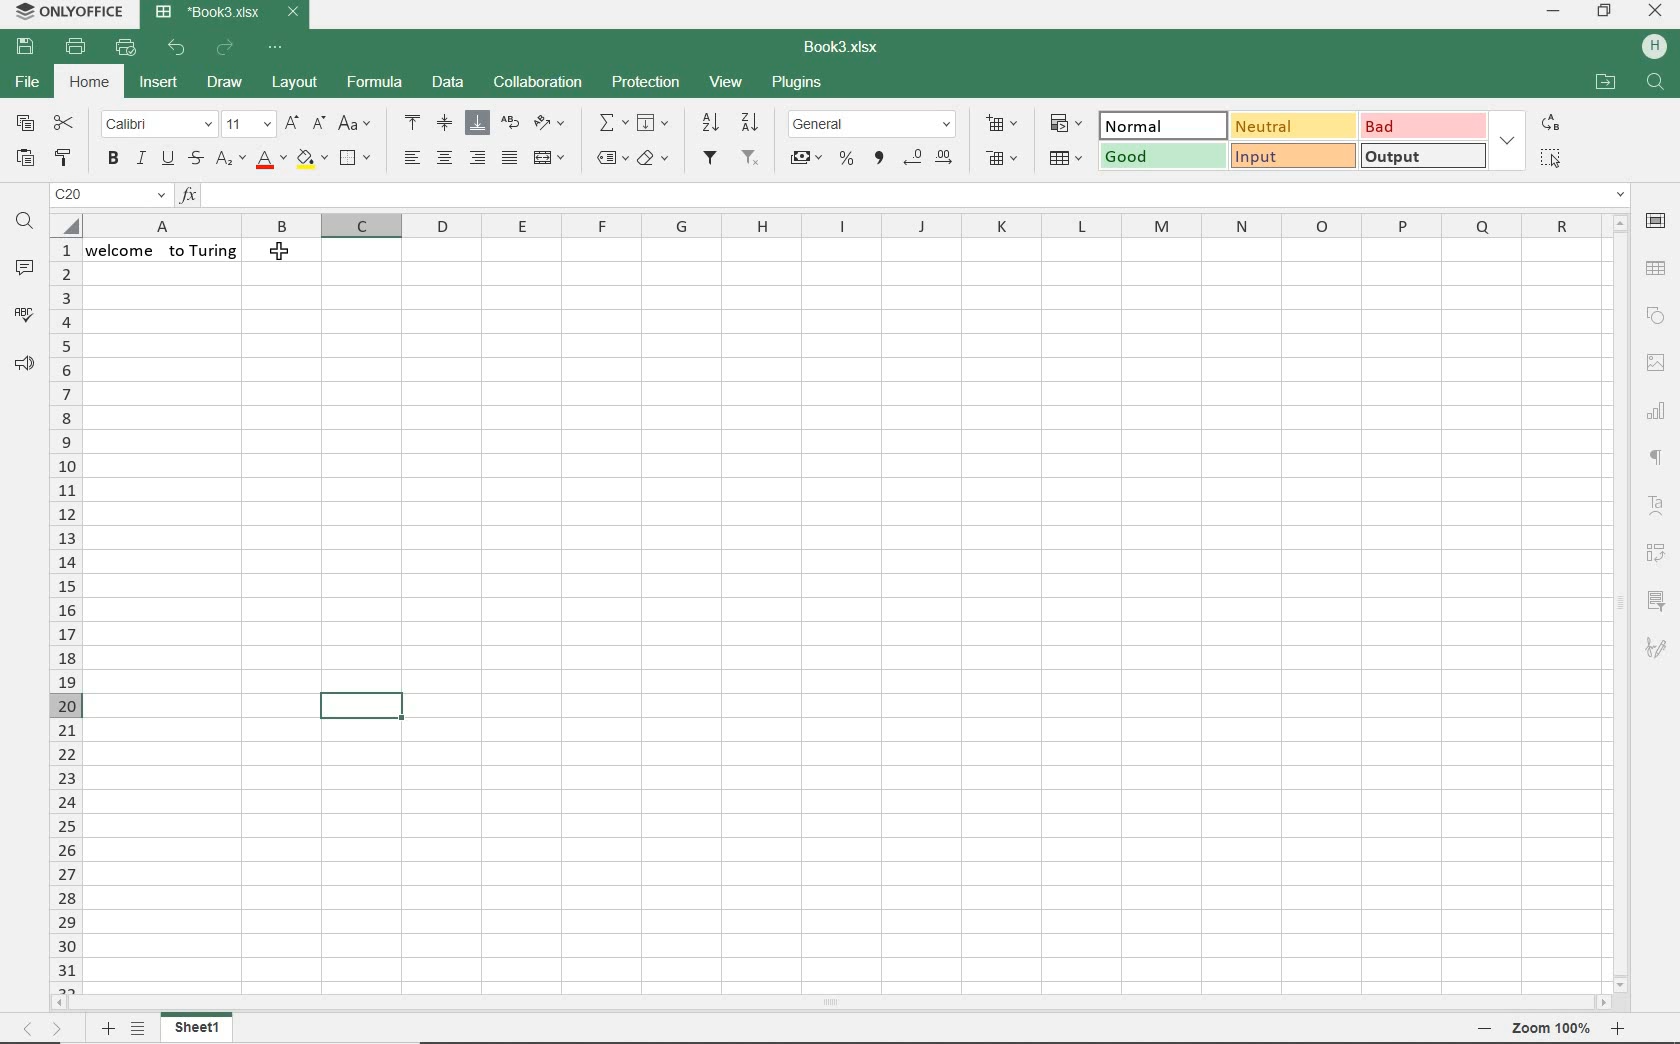 The image size is (1680, 1044). Describe the element at coordinates (271, 159) in the screenshot. I see `font color` at that location.